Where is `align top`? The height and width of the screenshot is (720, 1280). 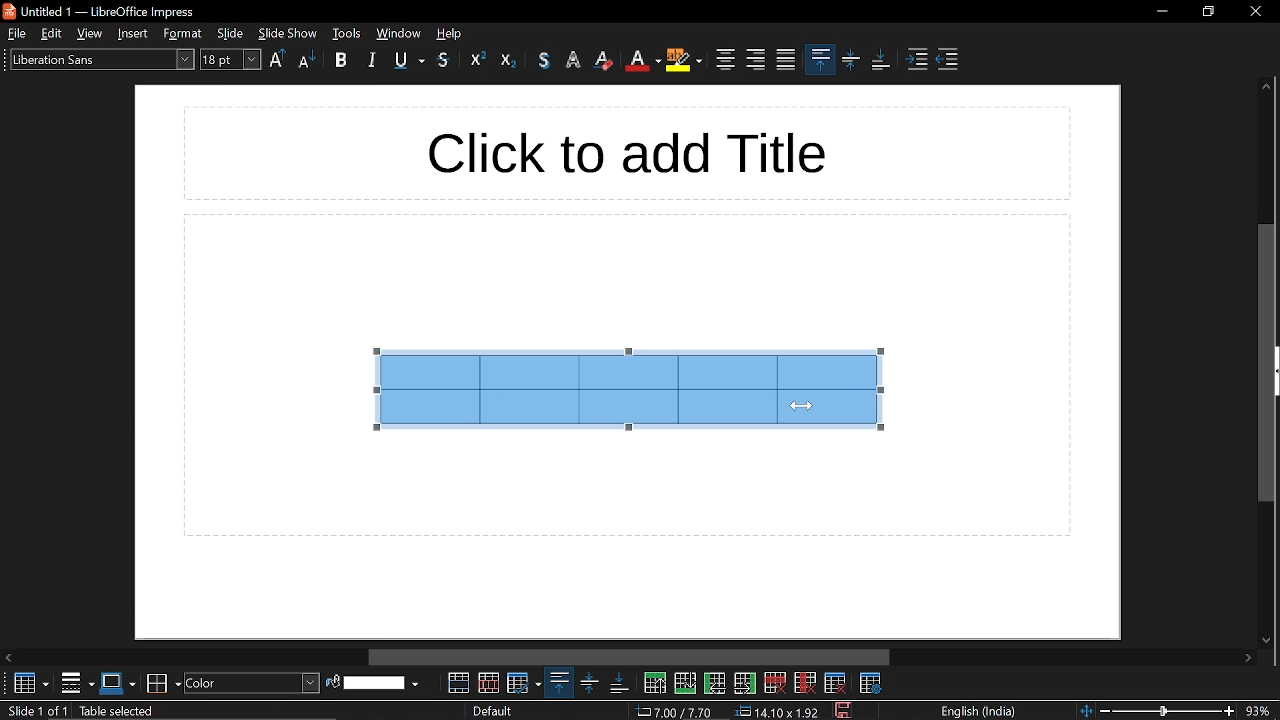 align top is located at coordinates (558, 683).